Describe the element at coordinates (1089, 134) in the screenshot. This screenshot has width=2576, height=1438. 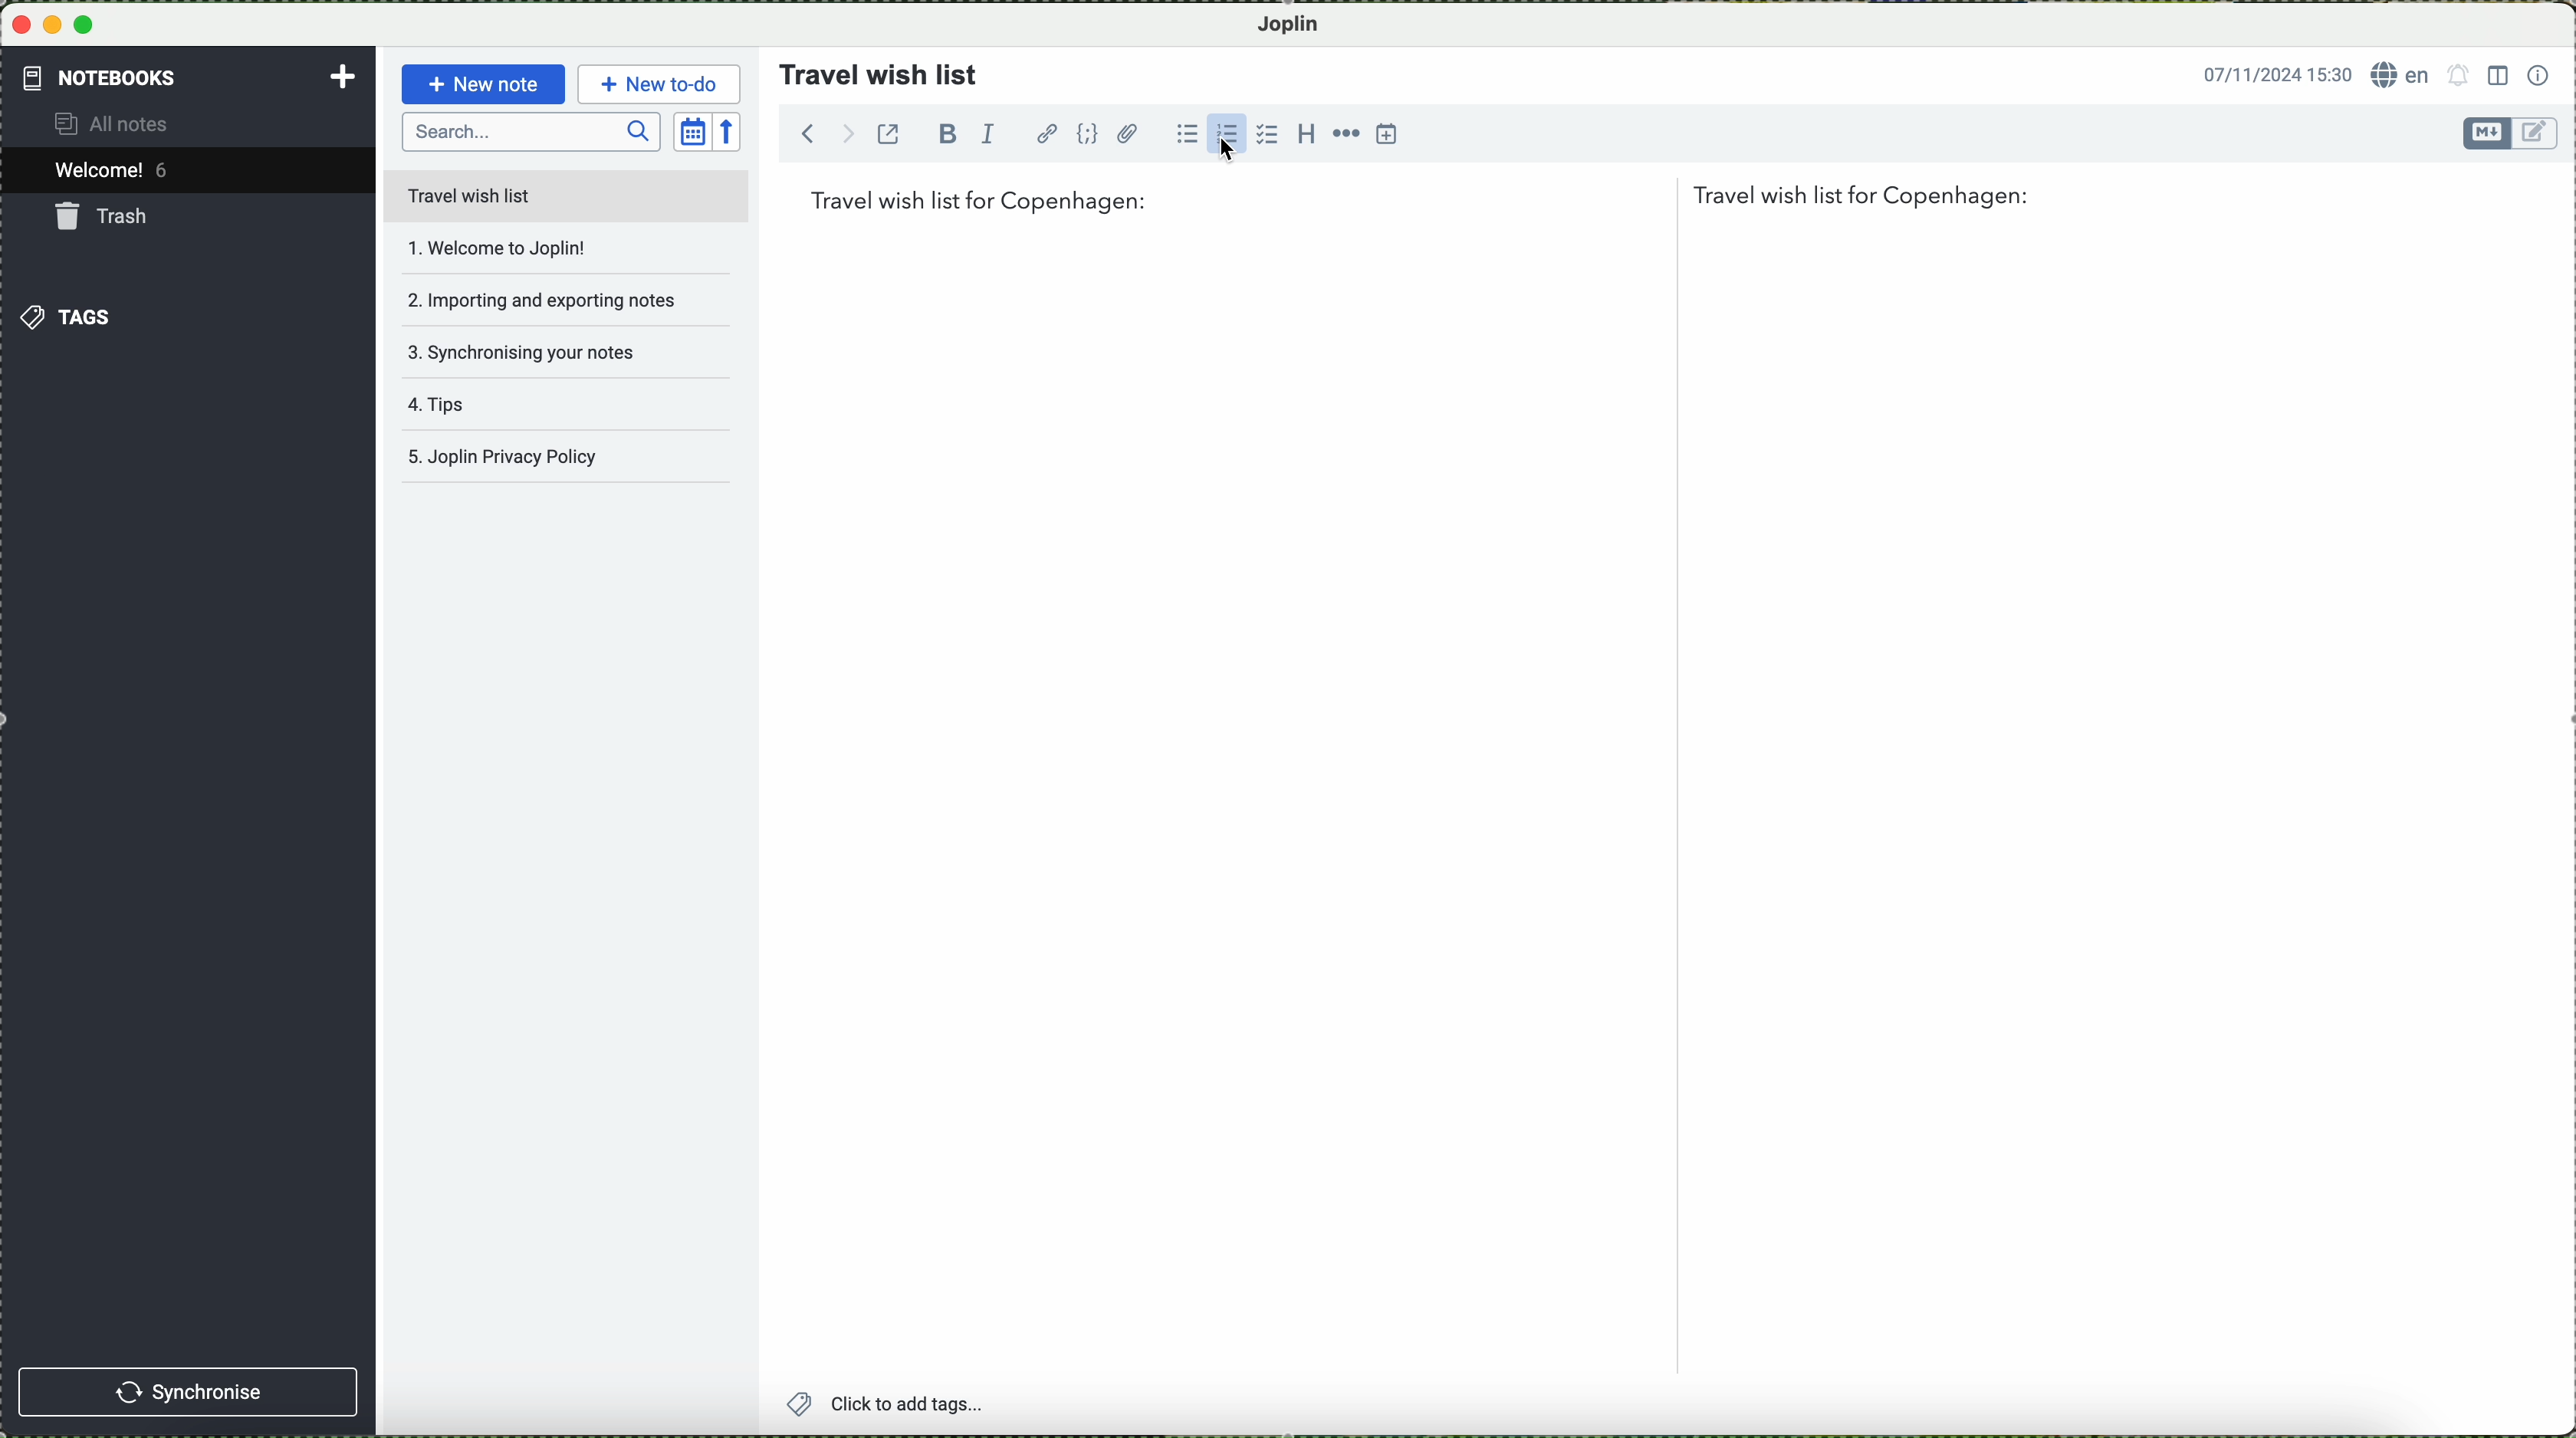
I see `code` at that location.